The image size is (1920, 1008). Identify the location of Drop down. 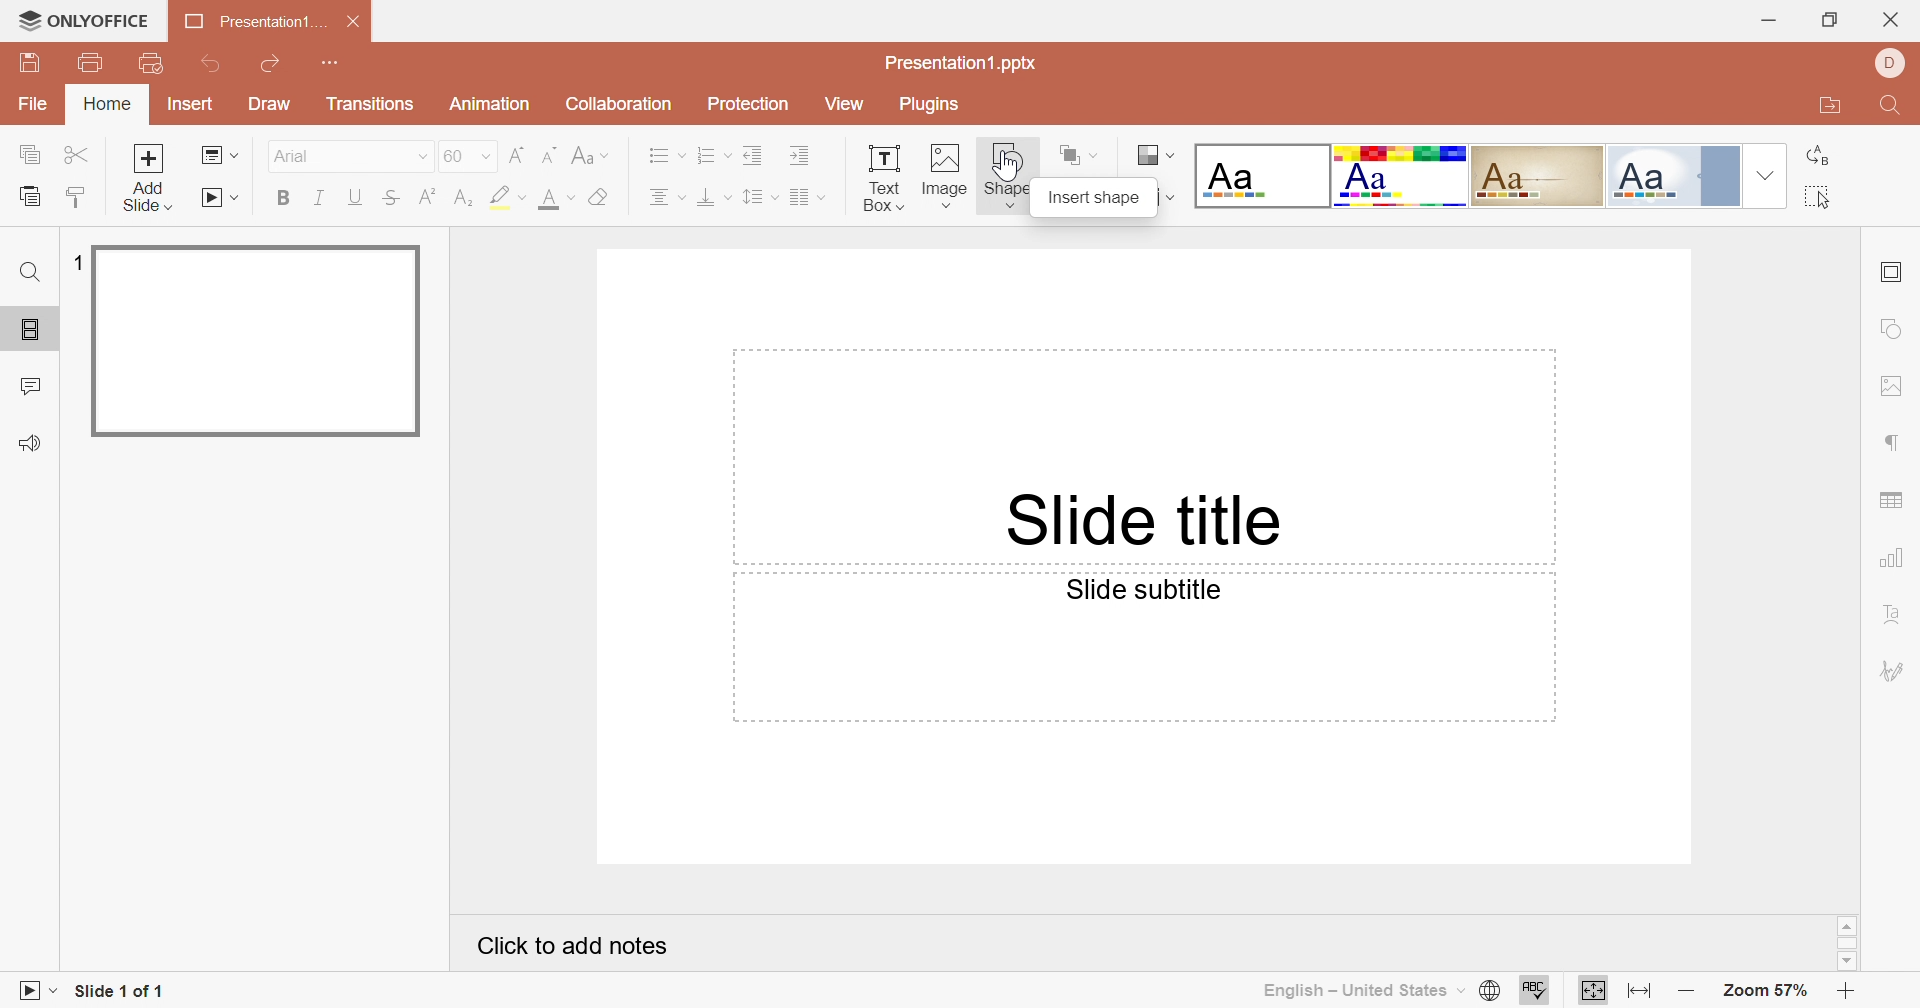
(1767, 175).